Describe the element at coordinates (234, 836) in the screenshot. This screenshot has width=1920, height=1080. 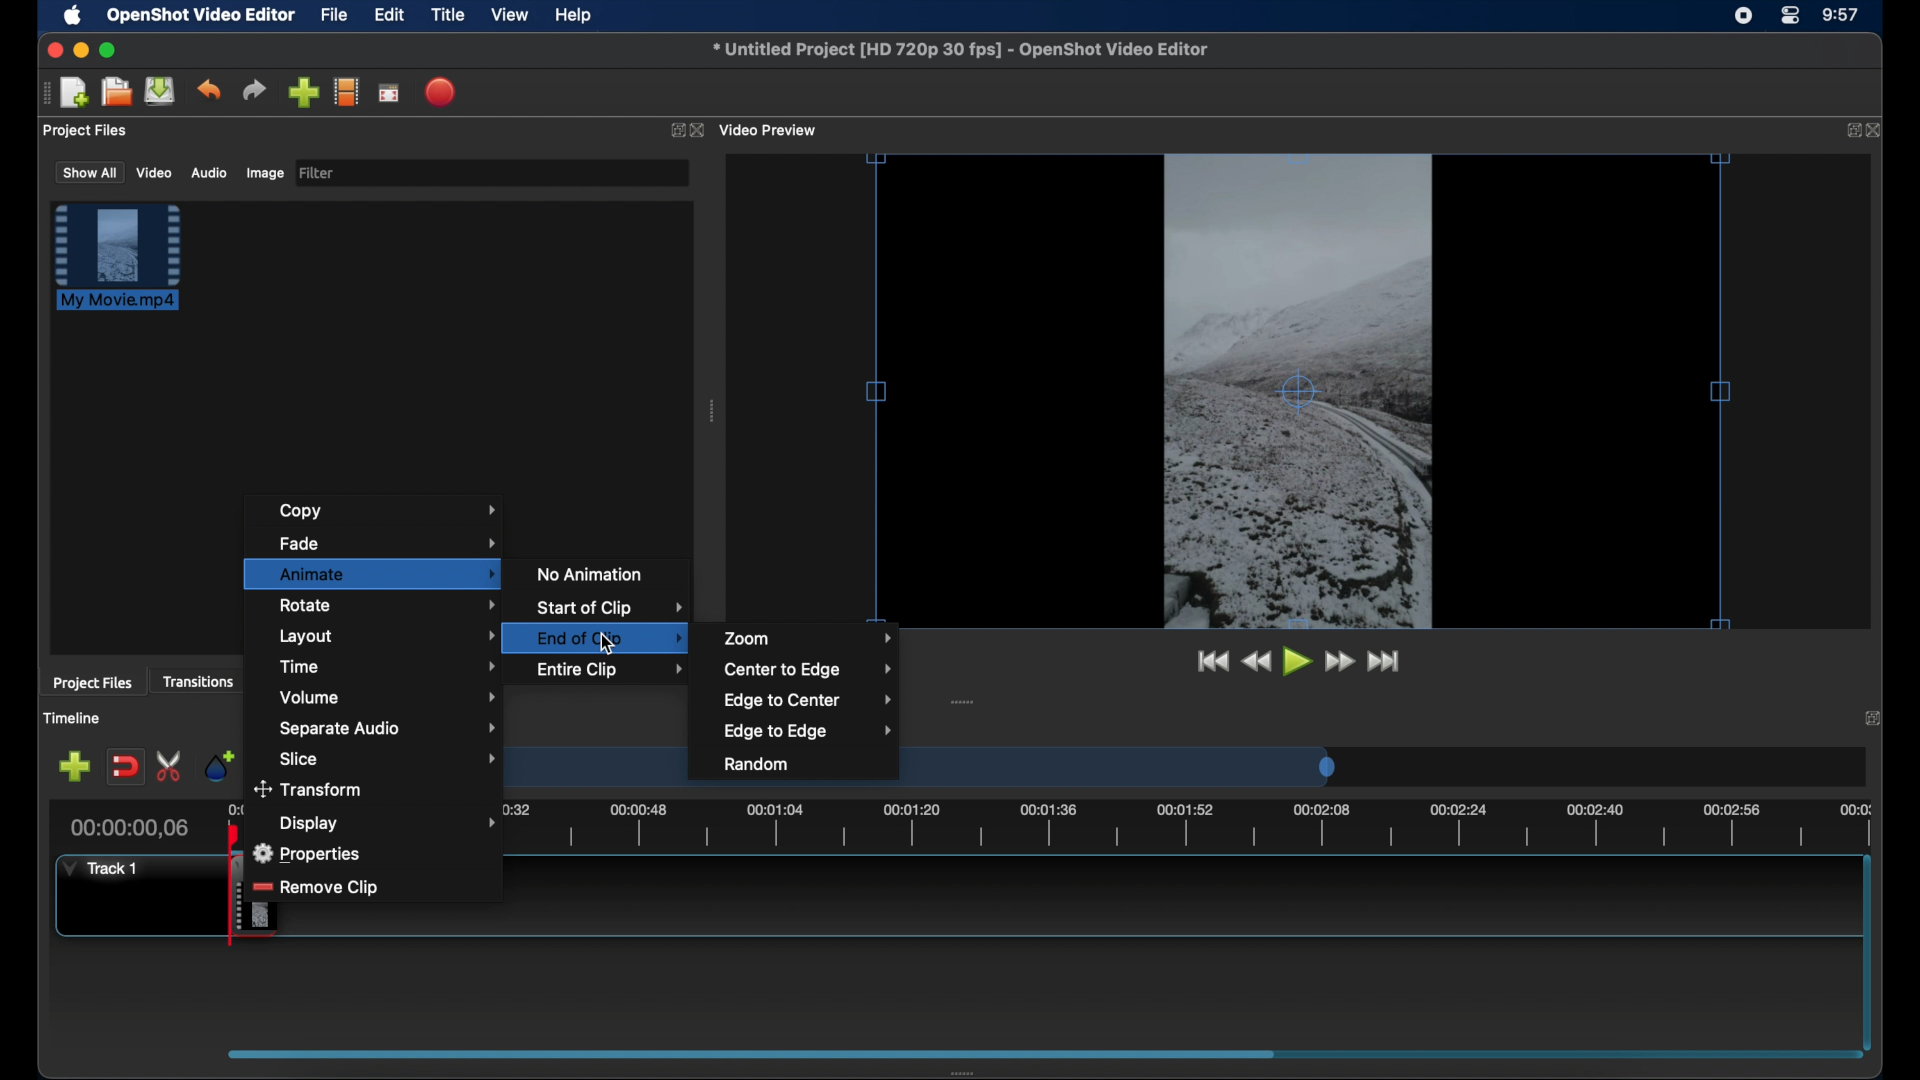
I see `playhead` at that location.